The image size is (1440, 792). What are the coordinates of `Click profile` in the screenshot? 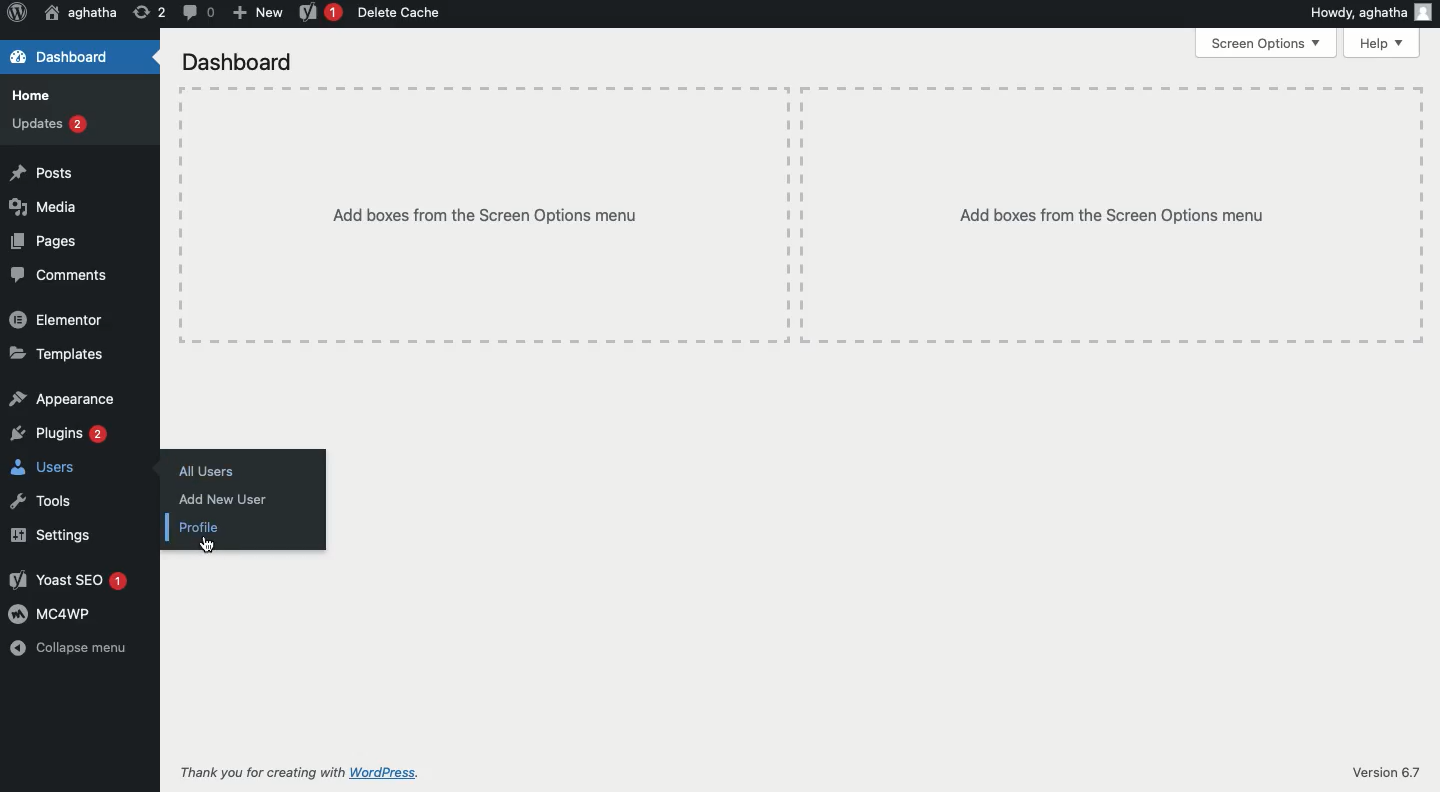 It's located at (206, 524).